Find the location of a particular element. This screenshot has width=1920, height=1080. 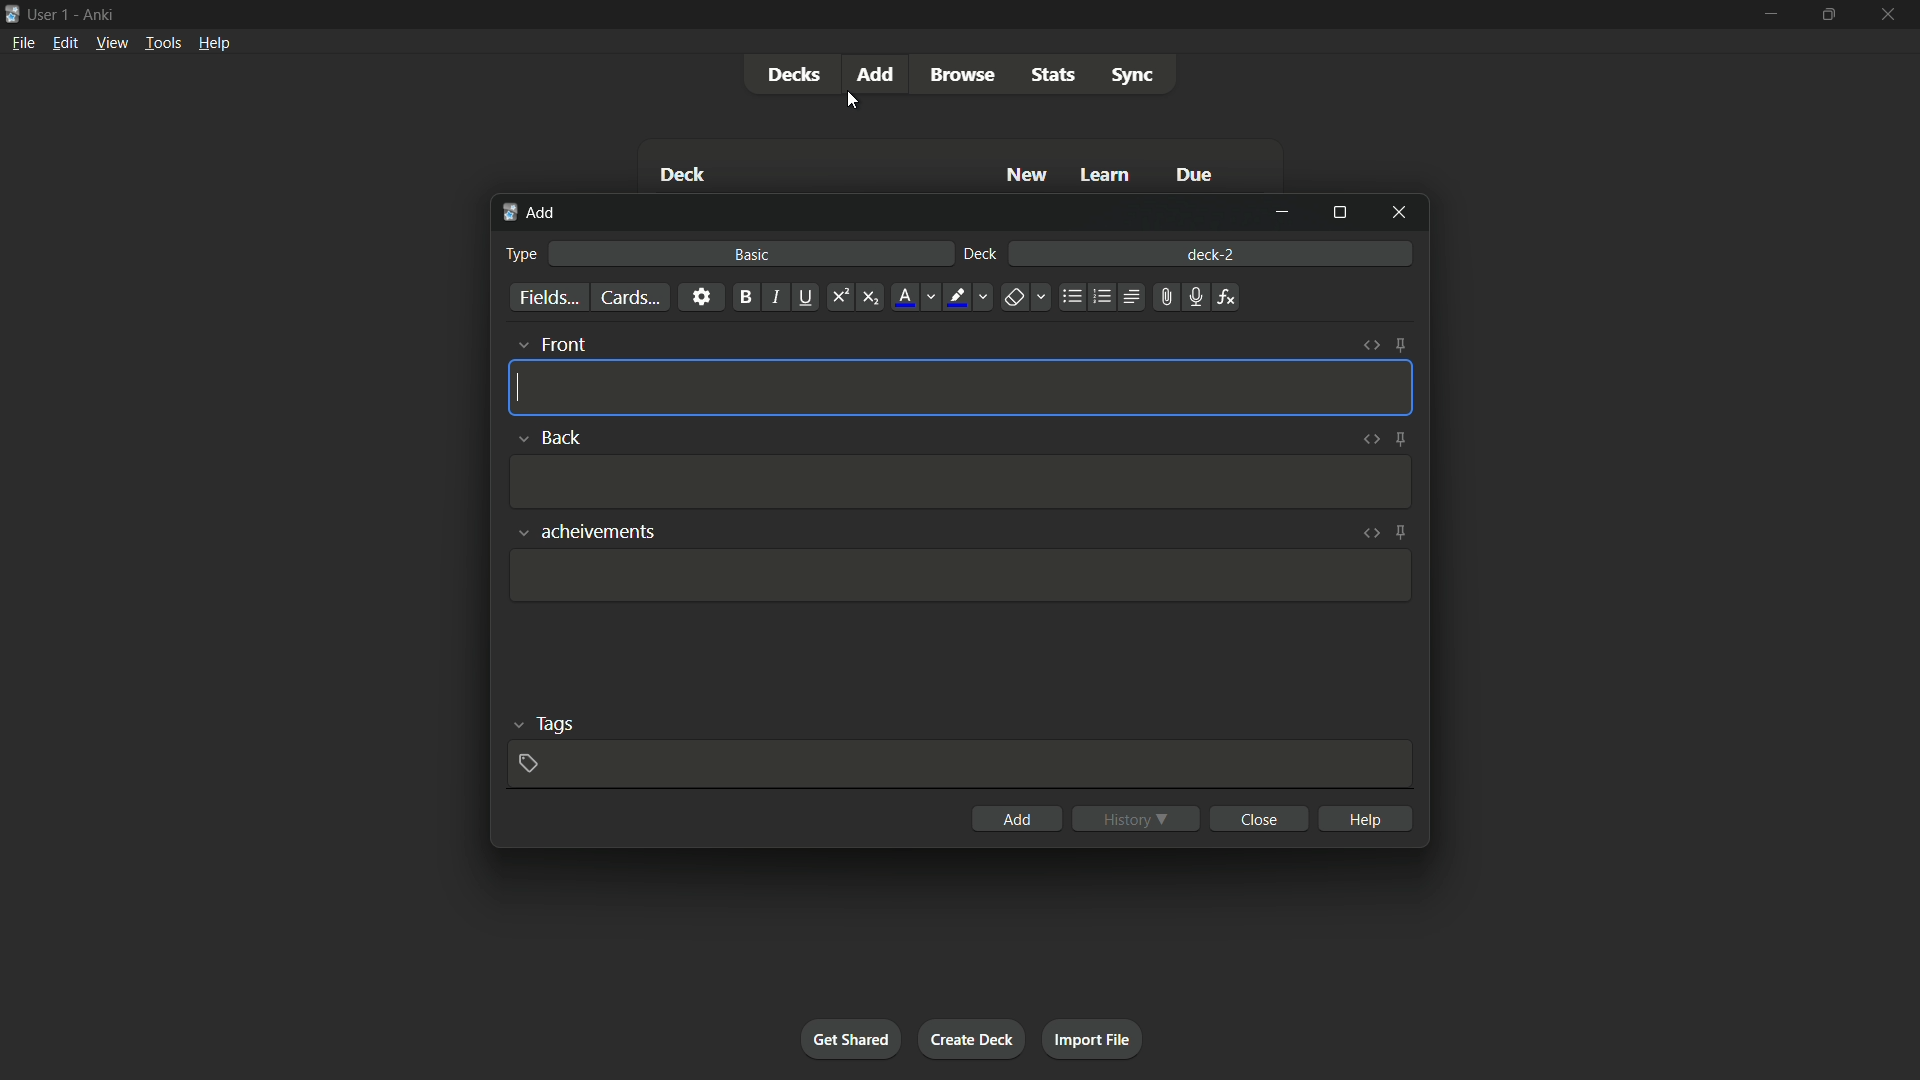

tools menu is located at coordinates (163, 43).